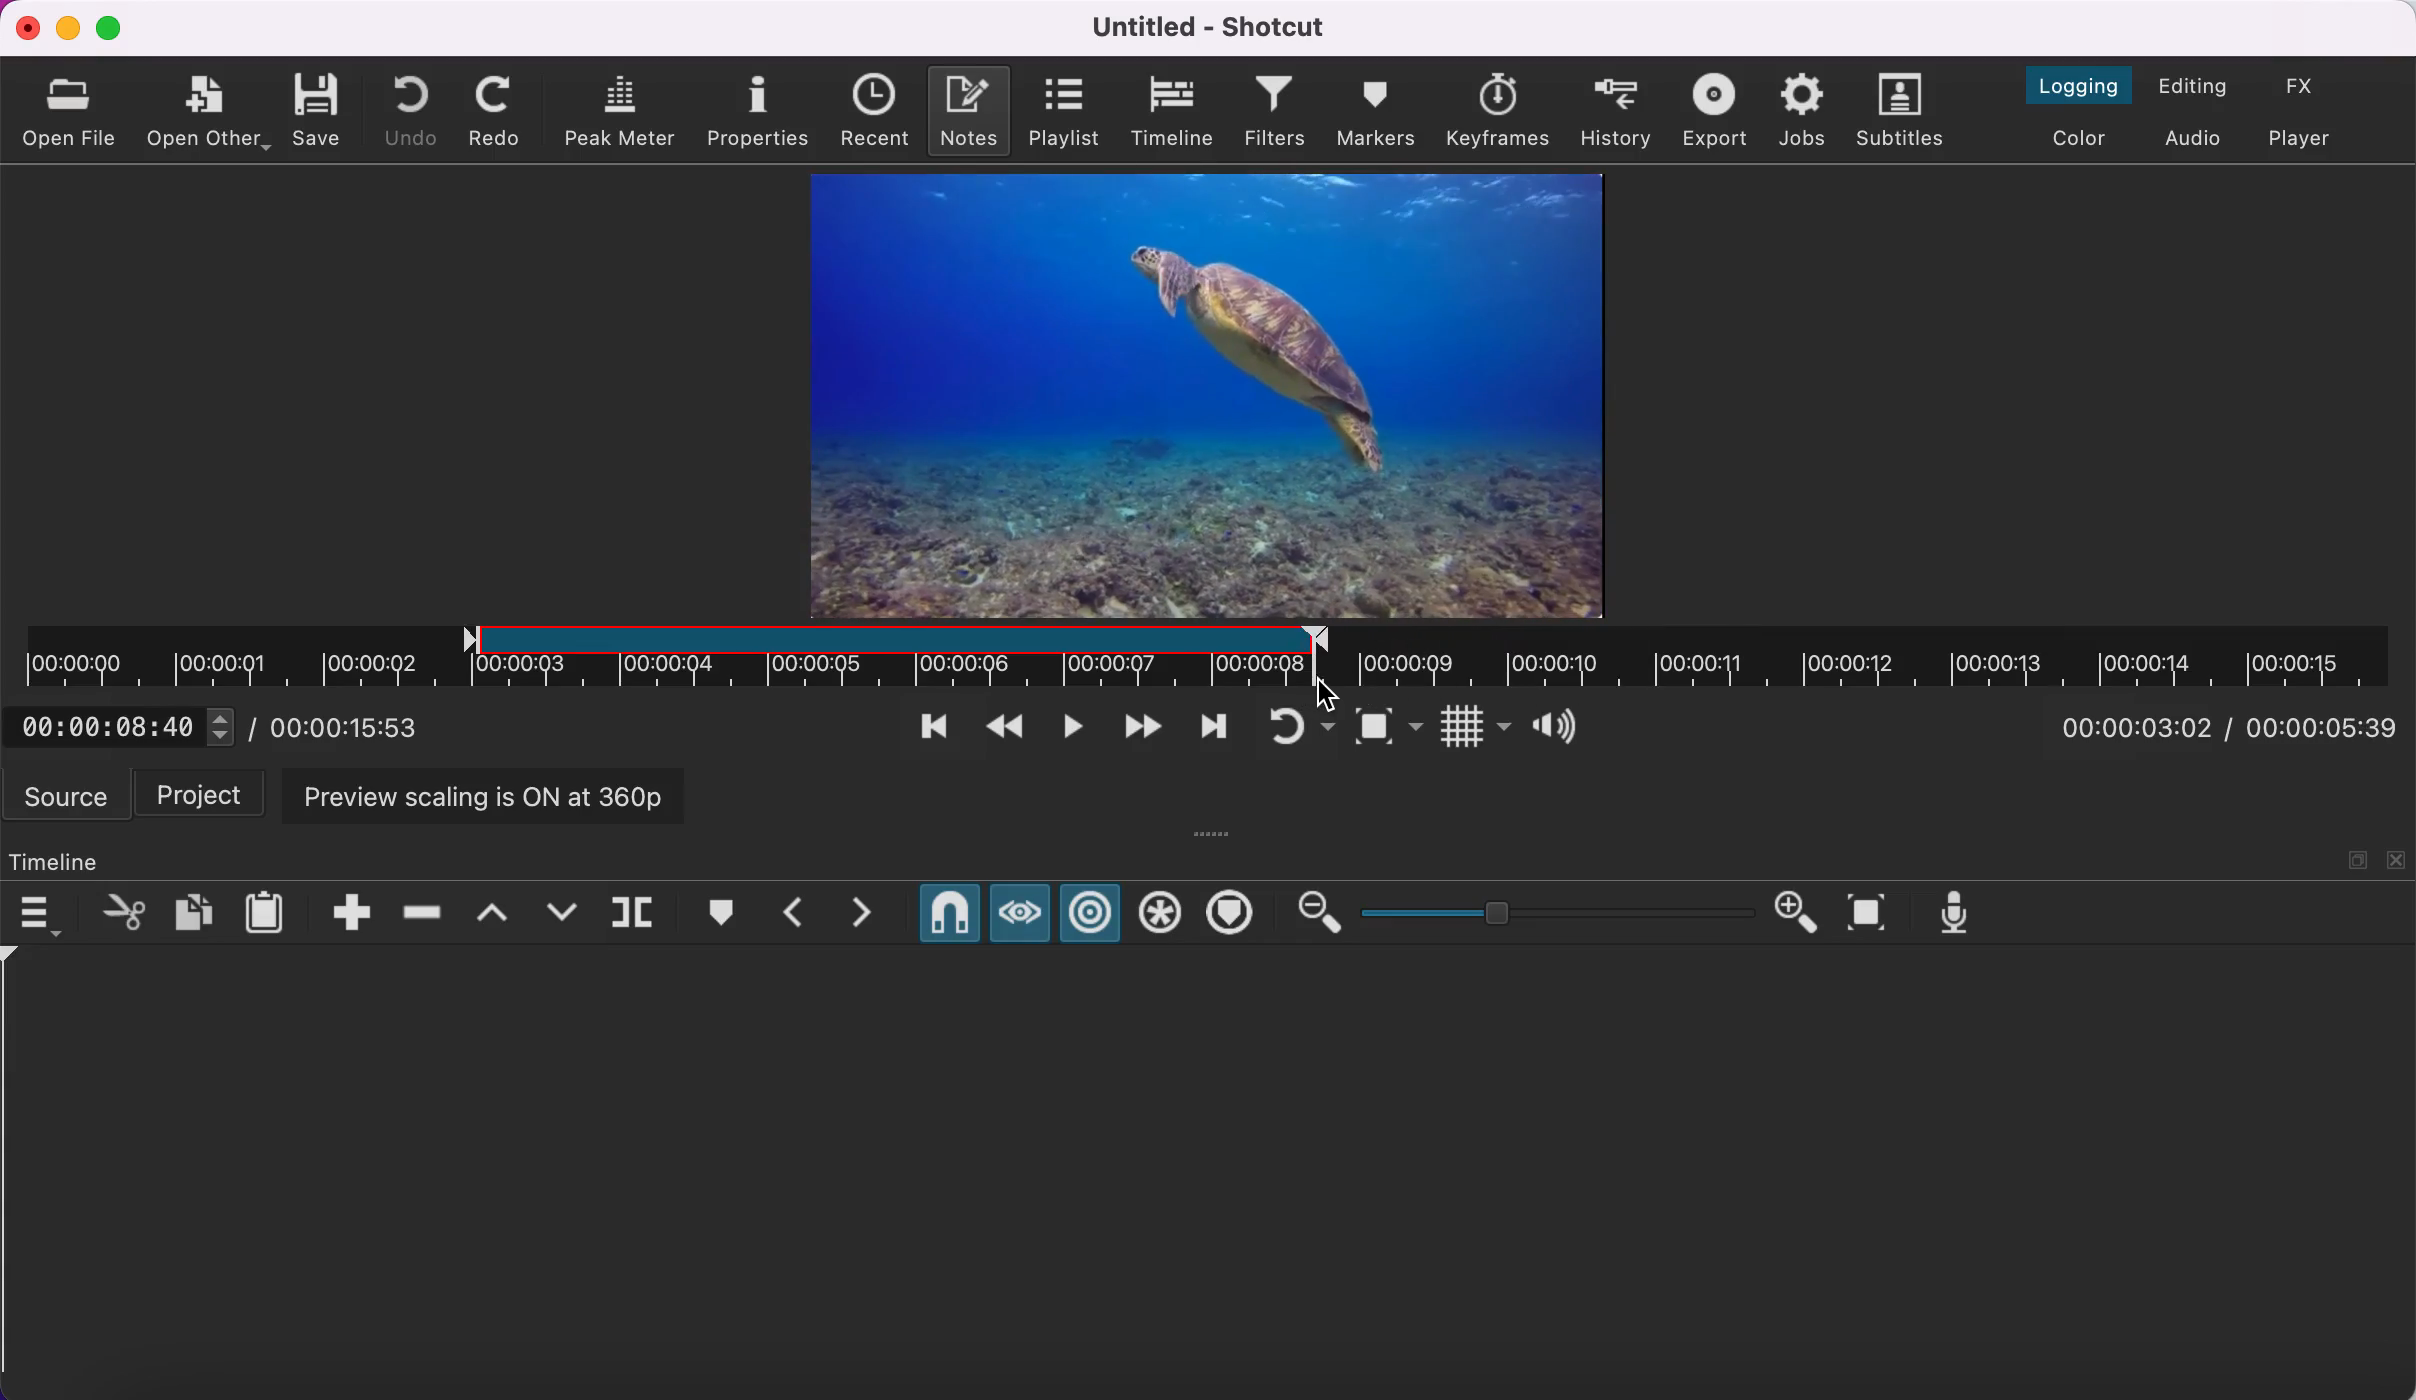 The image size is (2416, 1400). I want to click on close, so click(24, 27).